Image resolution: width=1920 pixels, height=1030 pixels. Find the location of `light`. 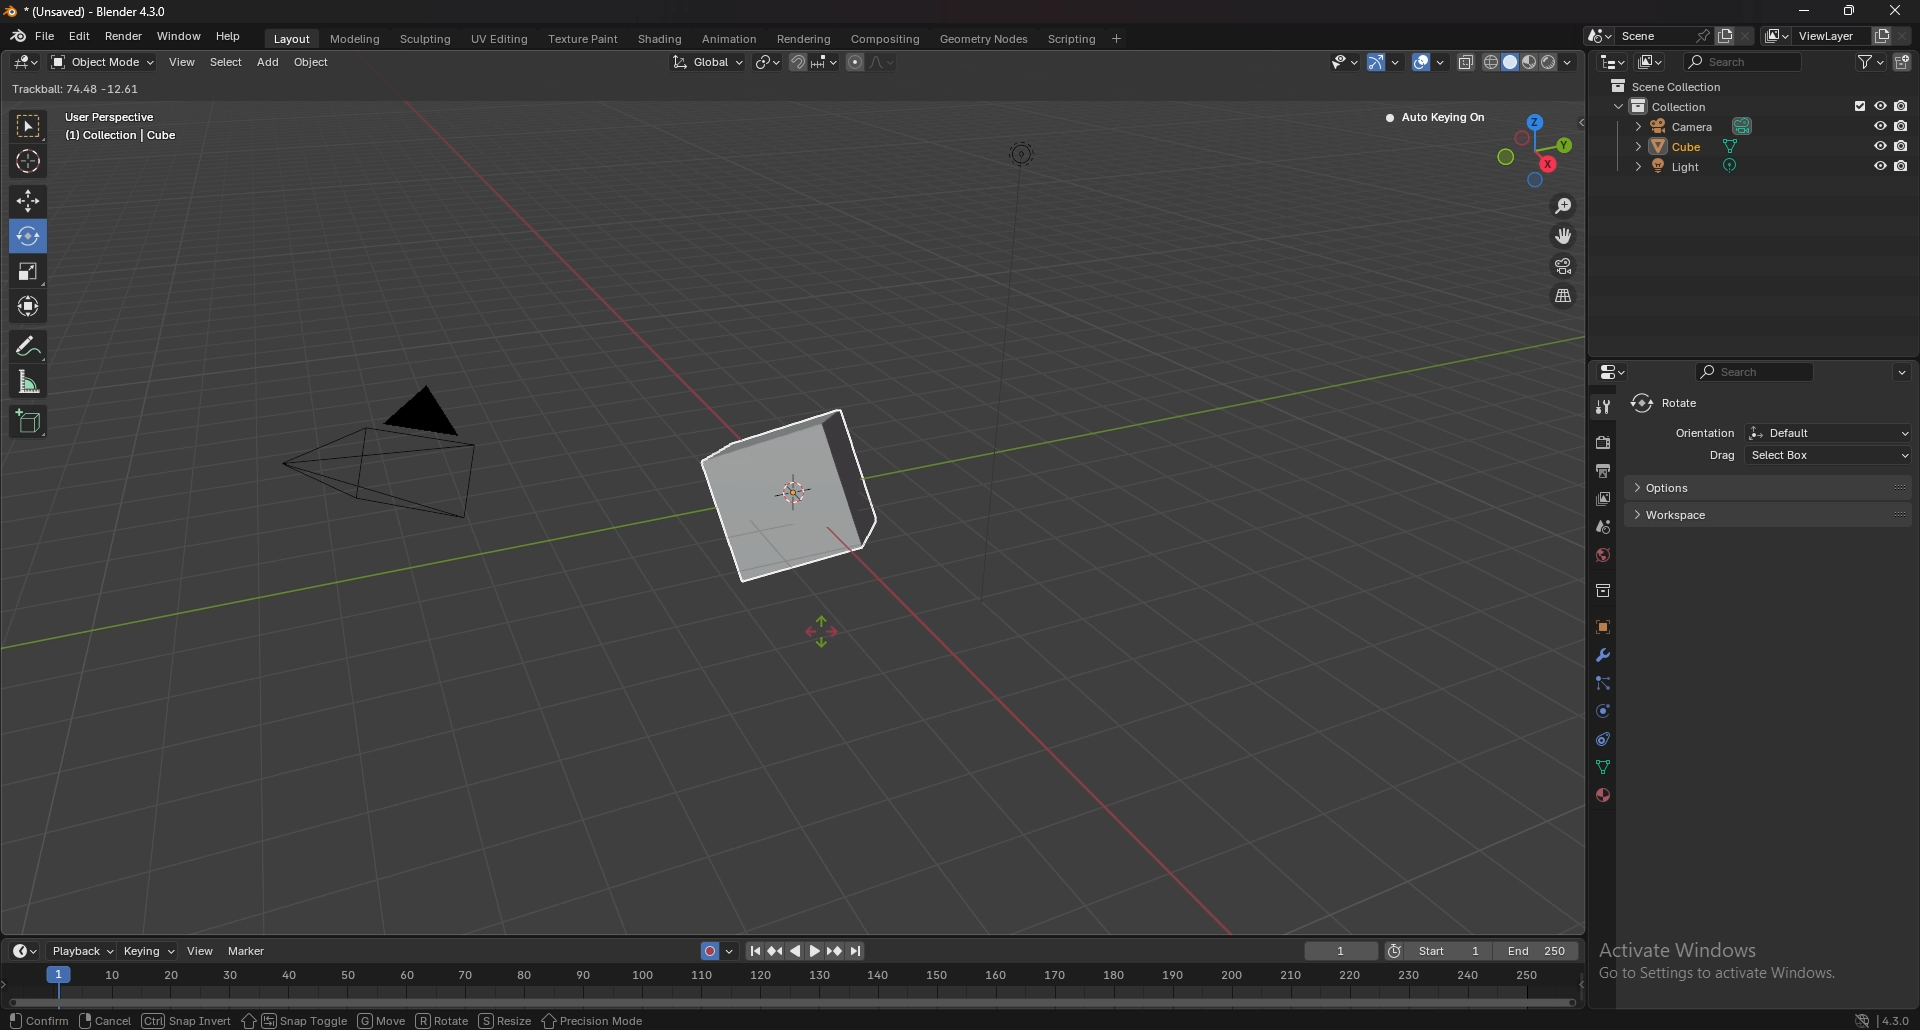

light is located at coordinates (1703, 166).